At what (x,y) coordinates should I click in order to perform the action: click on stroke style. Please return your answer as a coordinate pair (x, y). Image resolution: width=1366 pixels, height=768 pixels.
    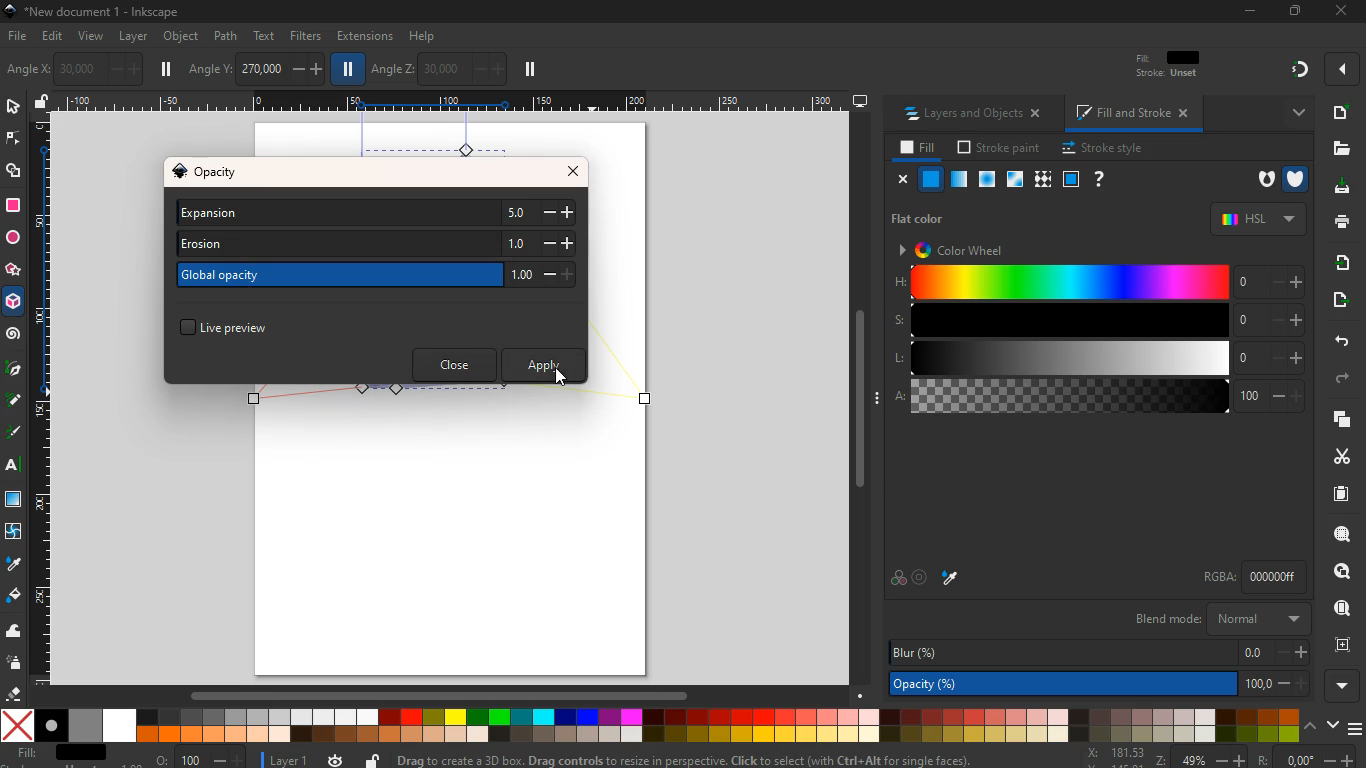
    Looking at the image, I should click on (1100, 149).